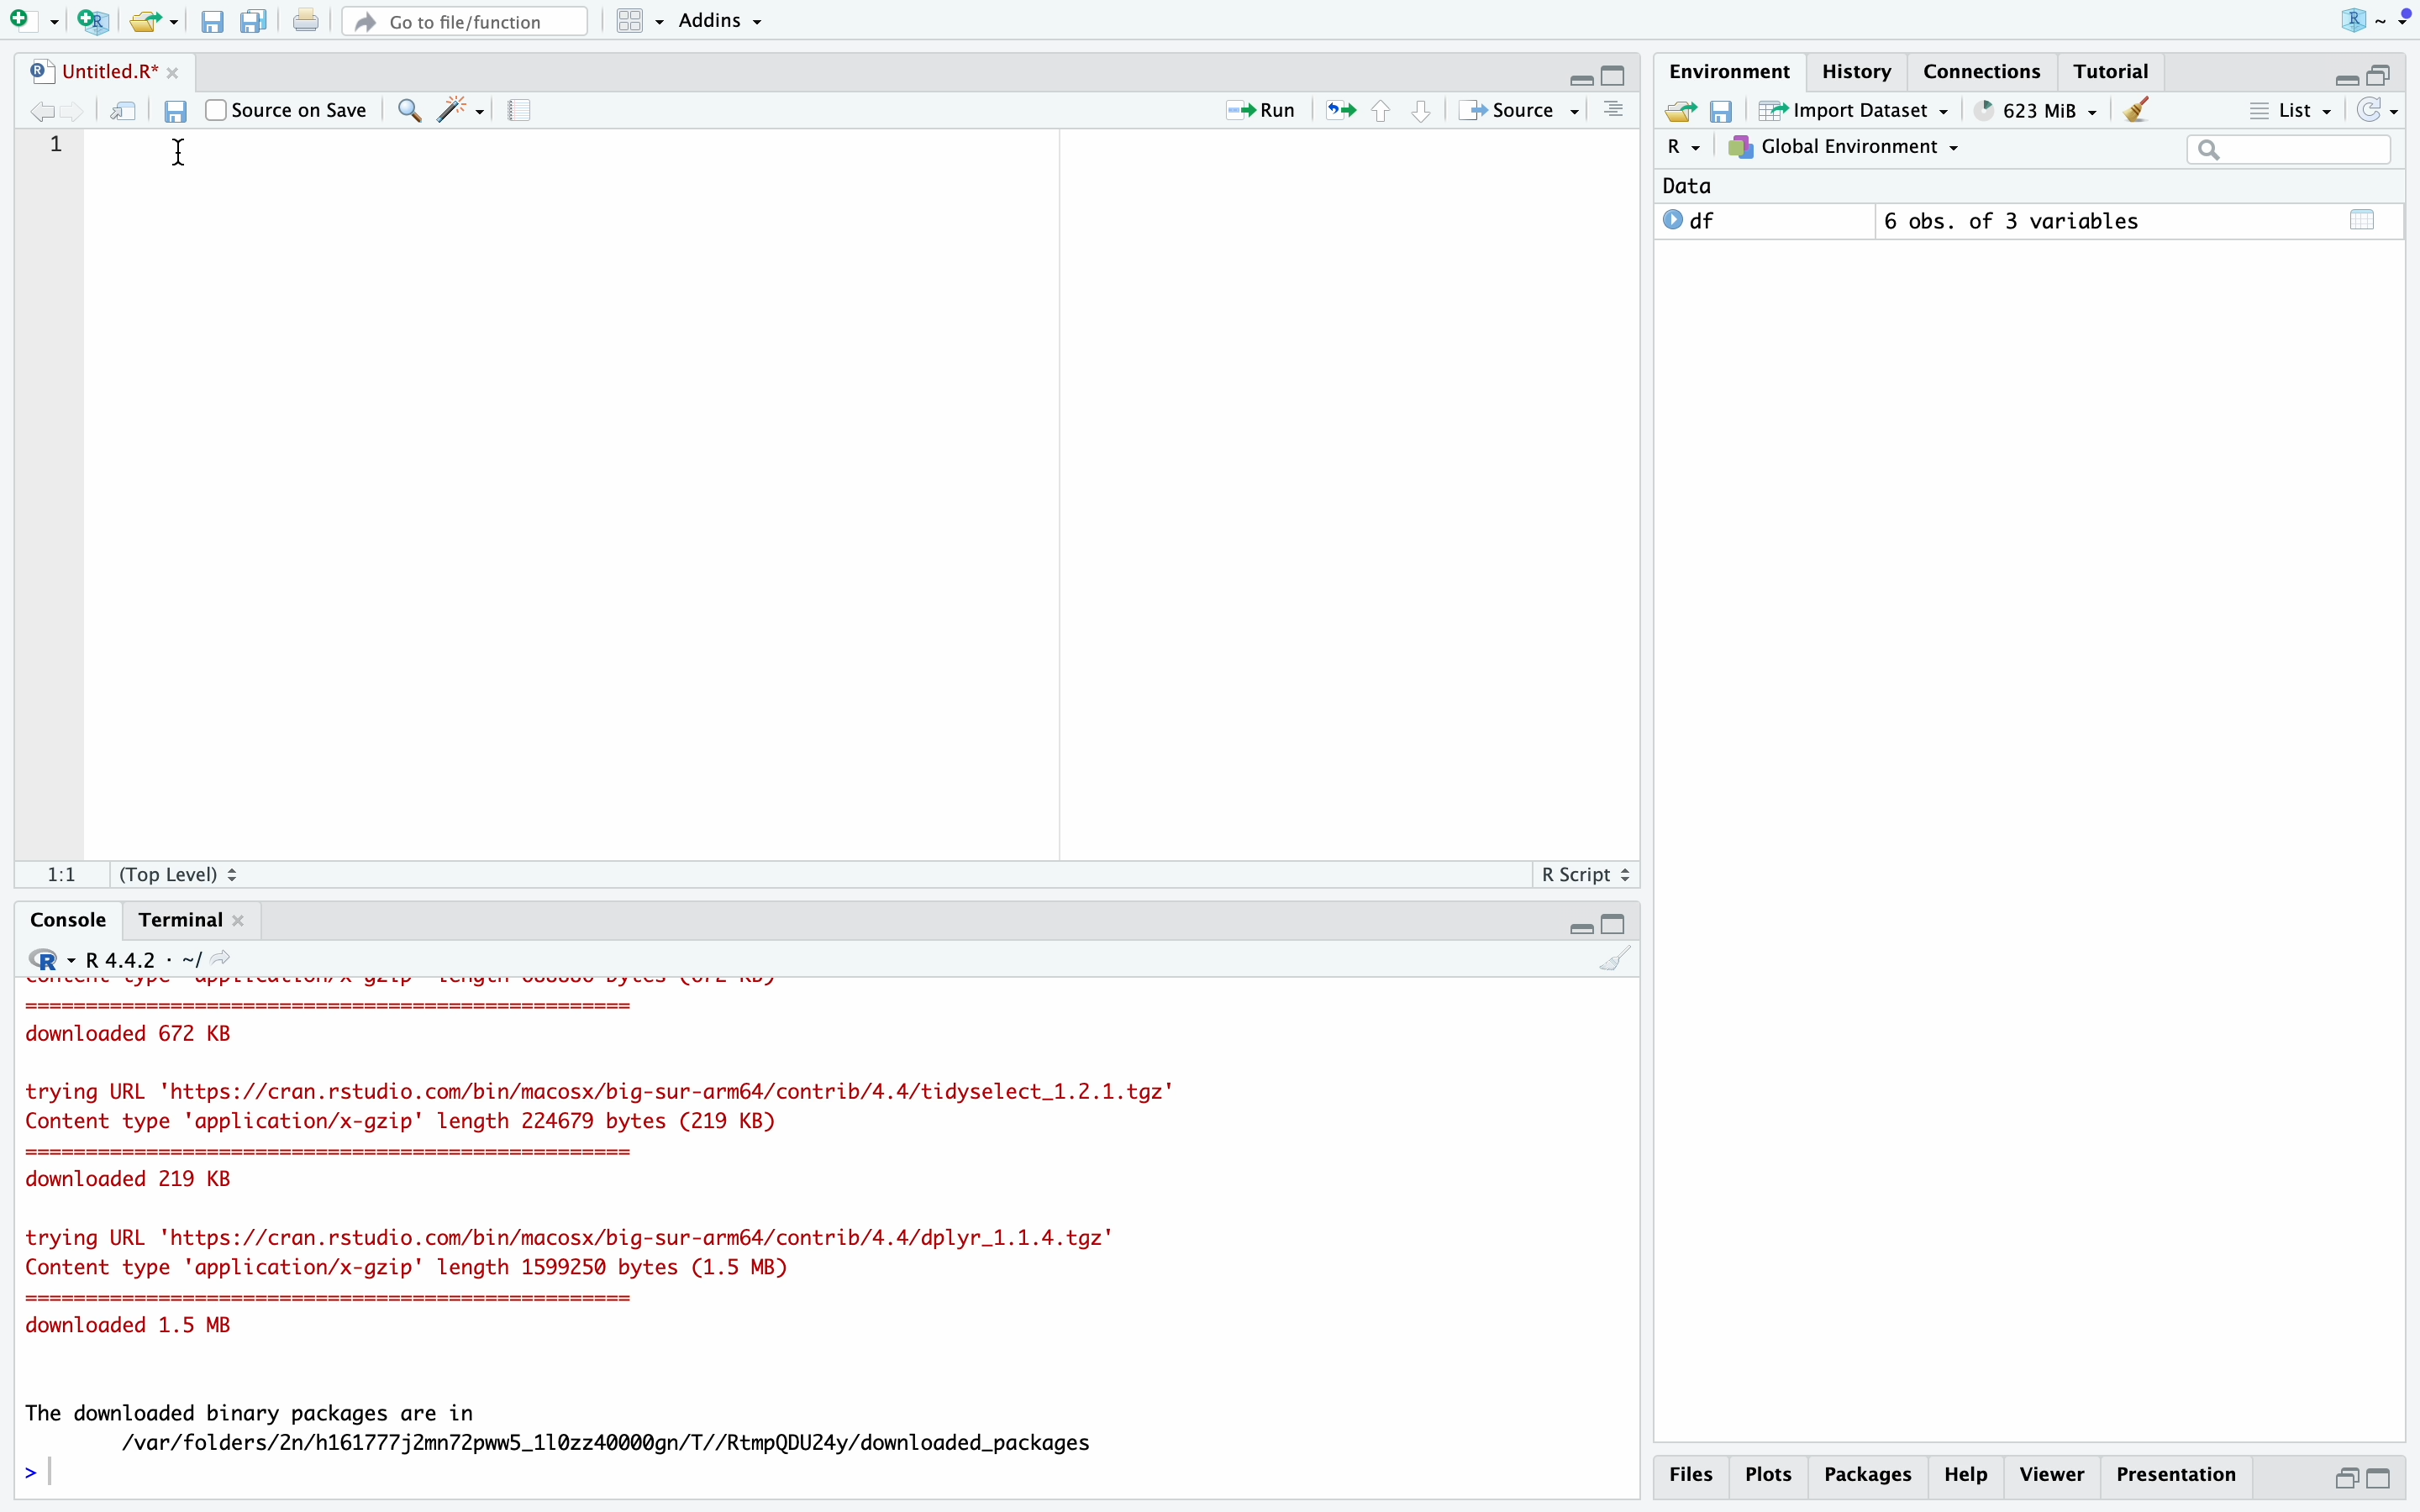 The width and height of the screenshot is (2420, 1512). Describe the element at coordinates (409, 111) in the screenshot. I see `Find/Replace` at that location.